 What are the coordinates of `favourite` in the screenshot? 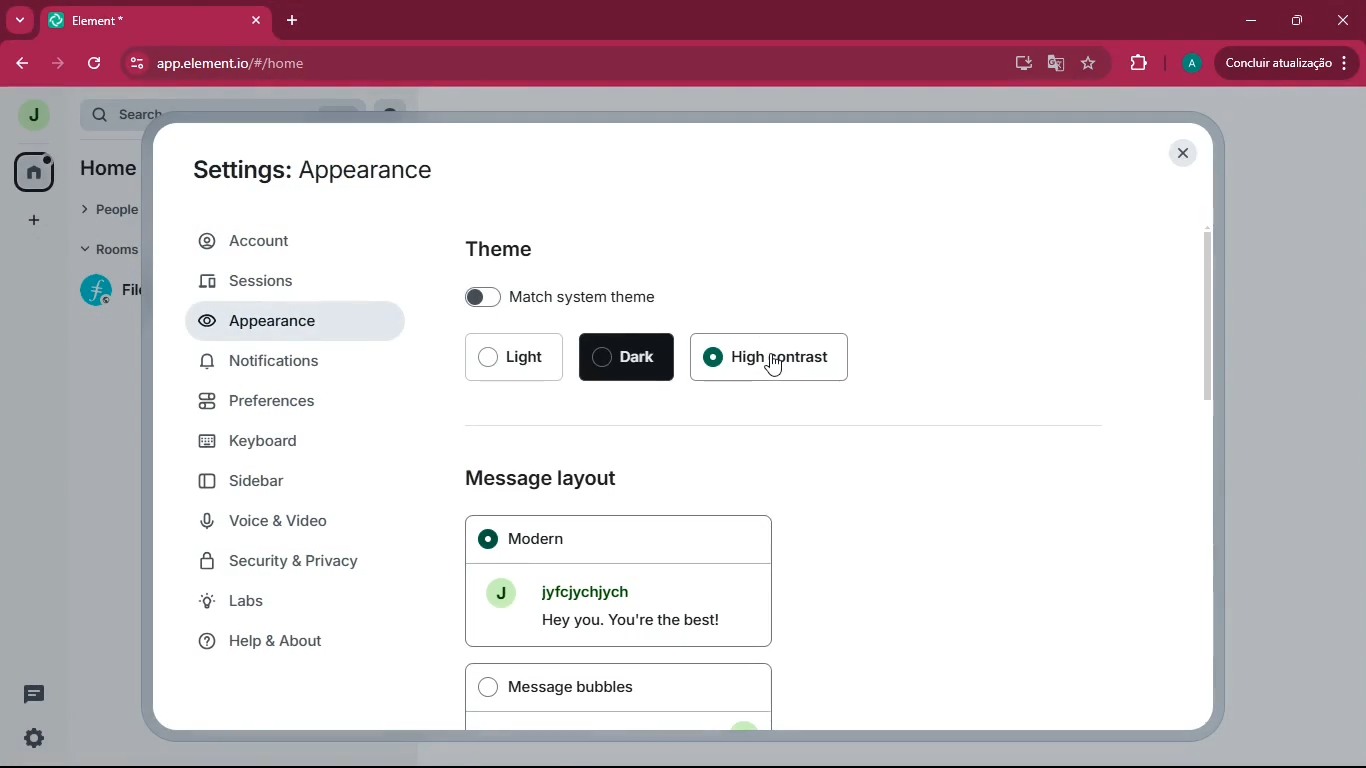 It's located at (1091, 61).